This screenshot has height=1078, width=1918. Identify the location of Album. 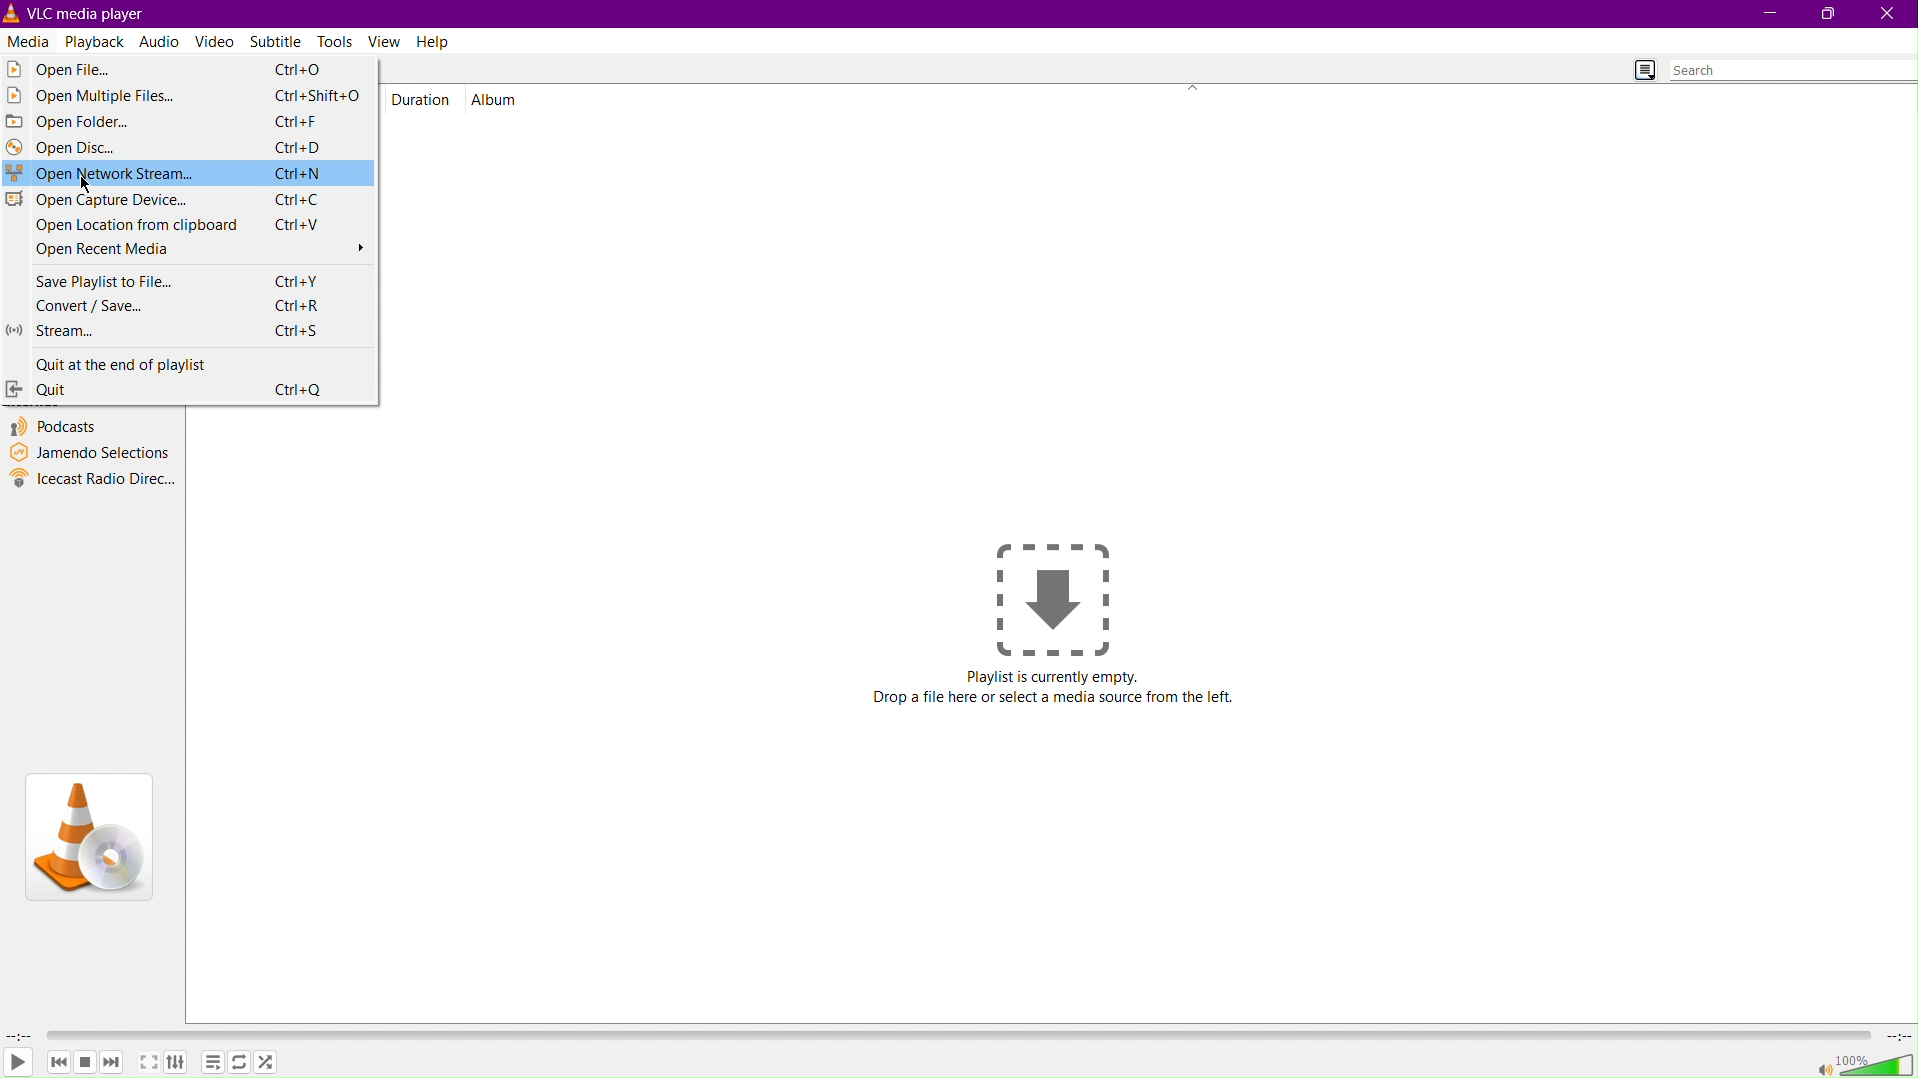
(498, 98).